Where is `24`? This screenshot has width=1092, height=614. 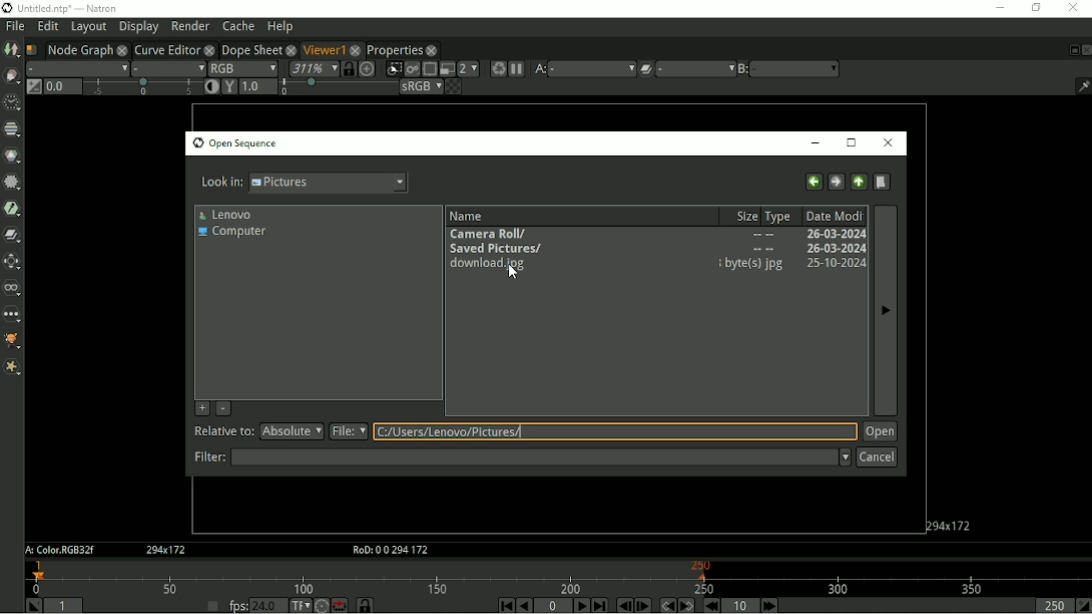 24 is located at coordinates (269, 605).